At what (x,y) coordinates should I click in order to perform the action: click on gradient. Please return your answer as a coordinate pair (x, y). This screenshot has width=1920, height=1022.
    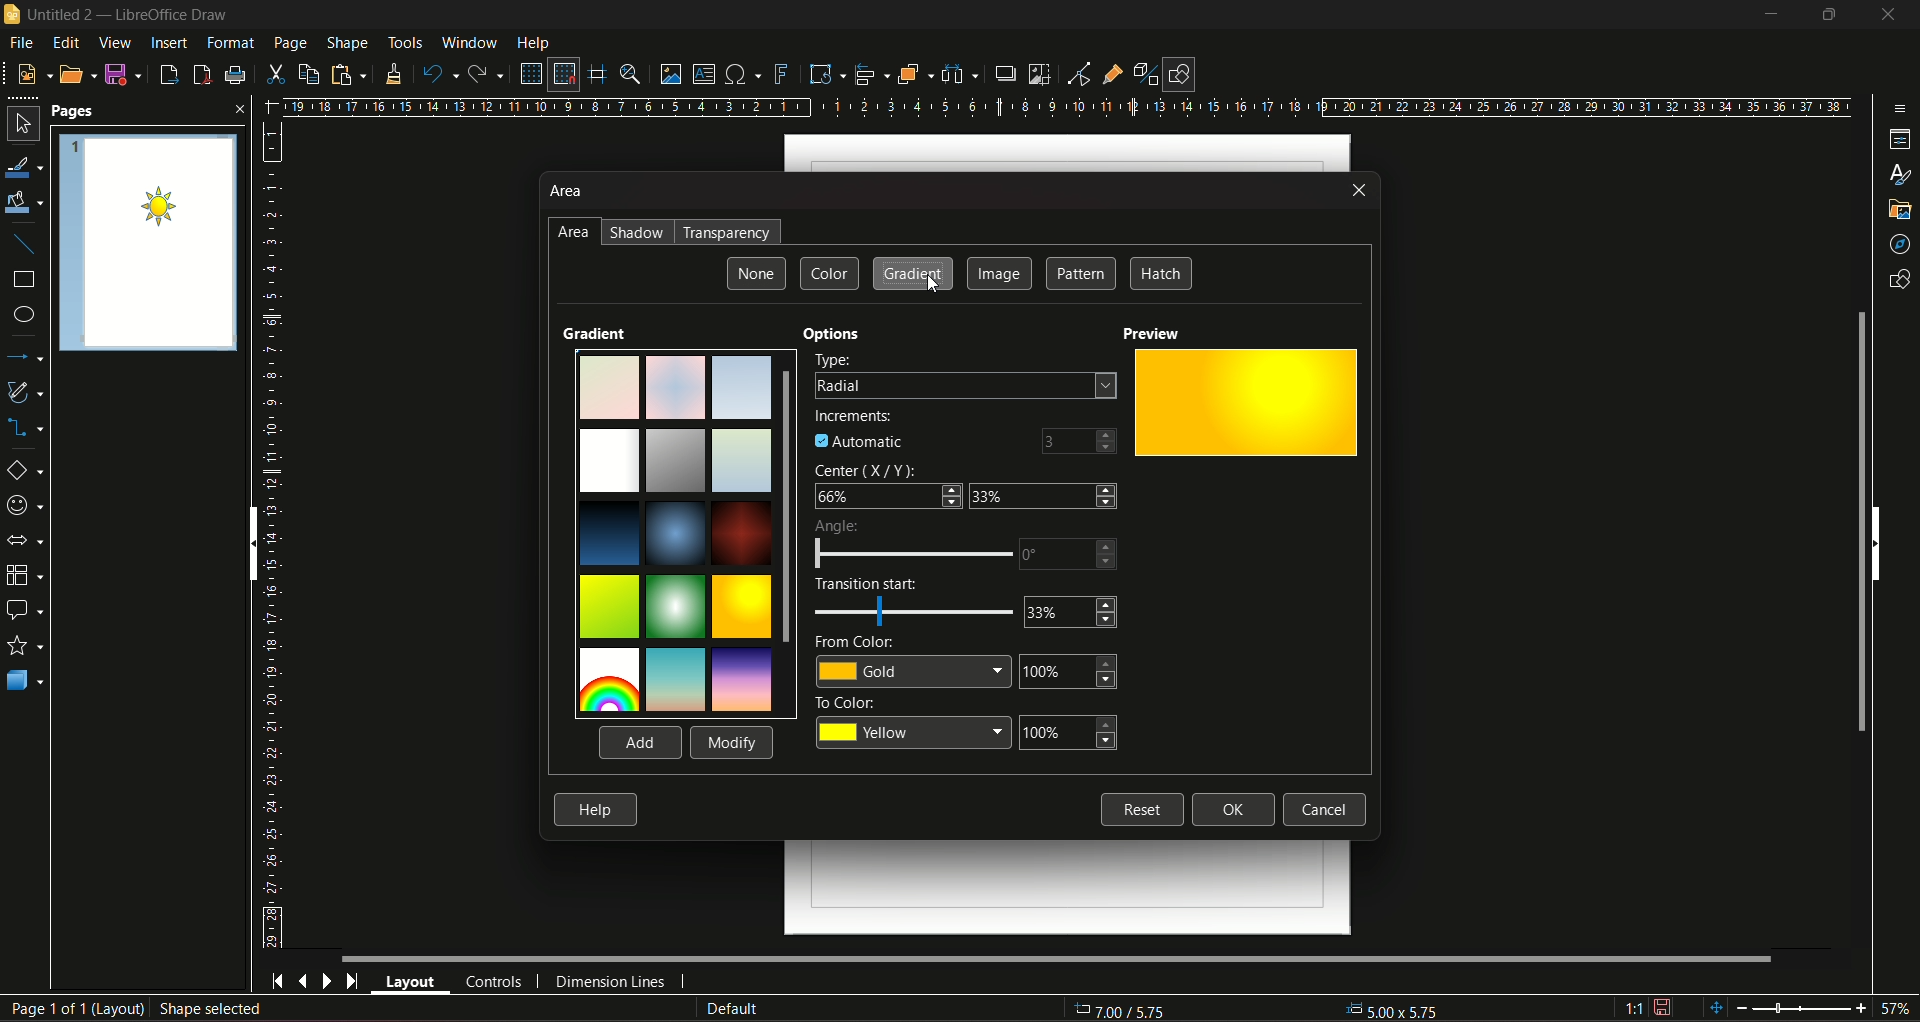
    Looking at the image, I should click on (596, 333).